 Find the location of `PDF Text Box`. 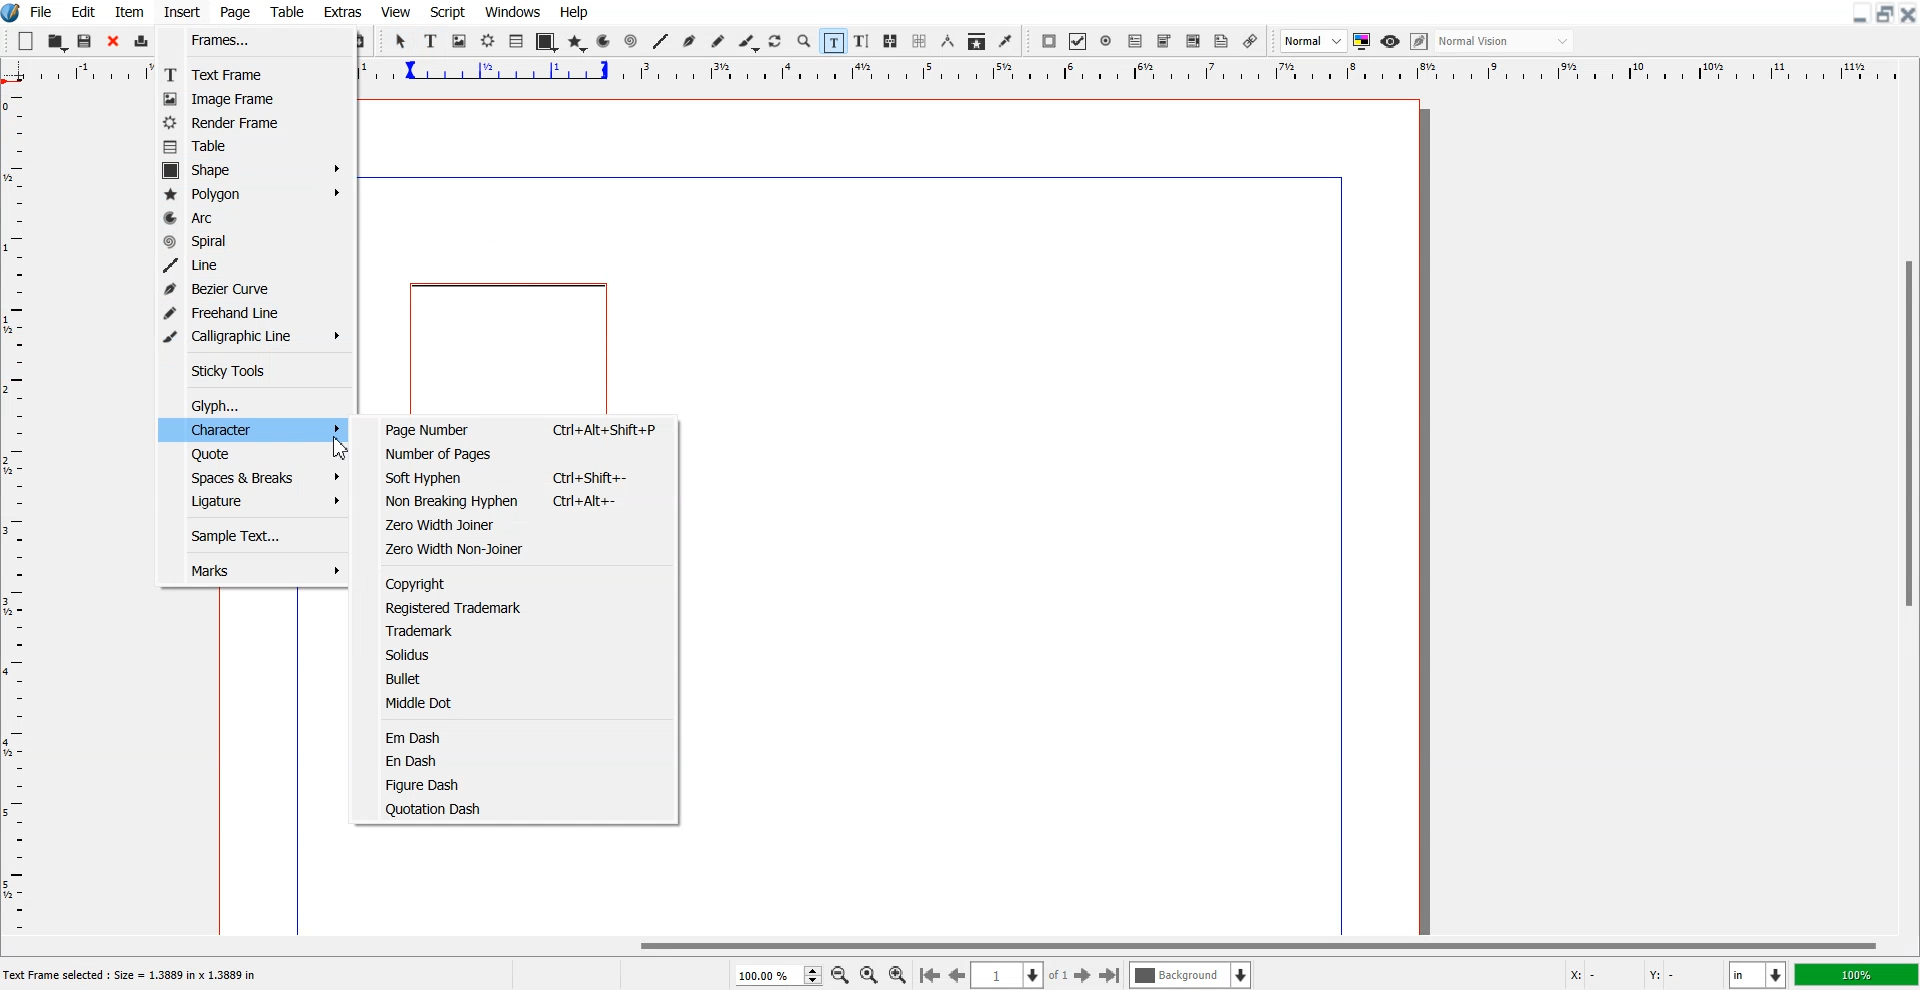

PDF Text Box is located at coordinates (1135, 41).